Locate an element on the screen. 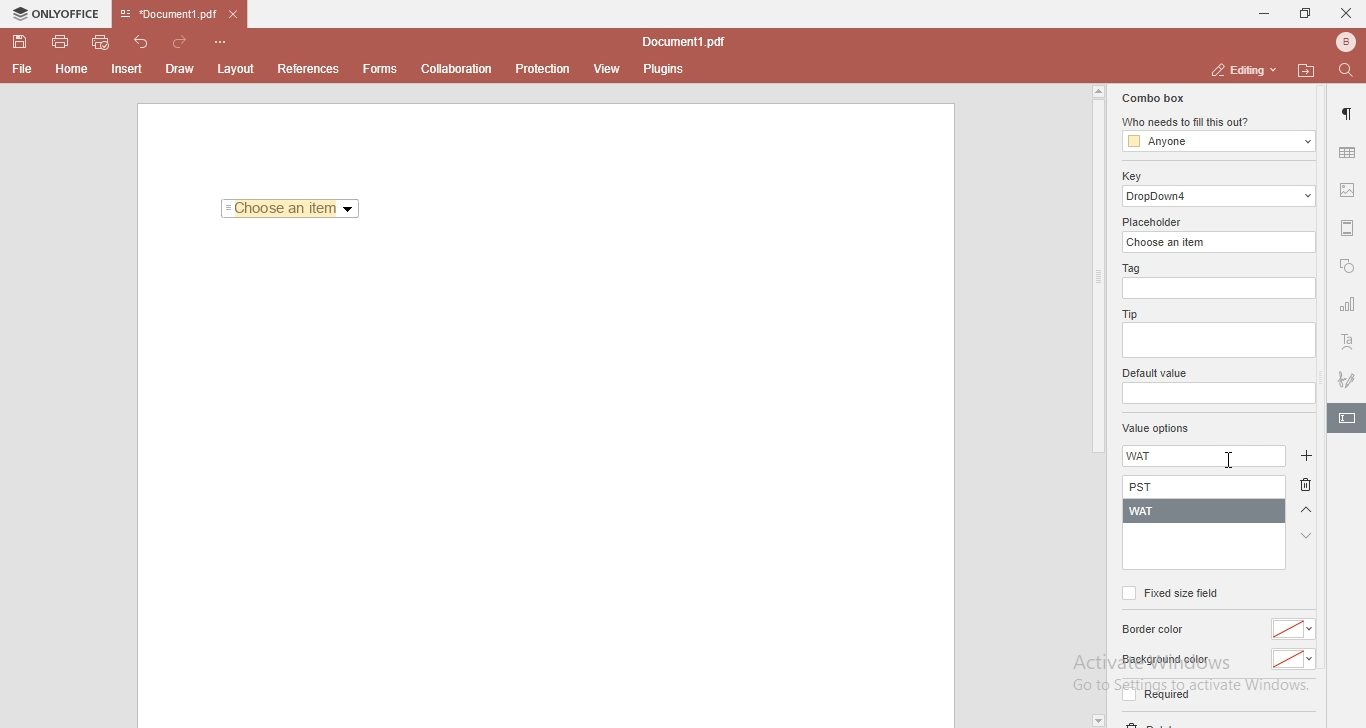  image is located at coordinates (1349, 192).